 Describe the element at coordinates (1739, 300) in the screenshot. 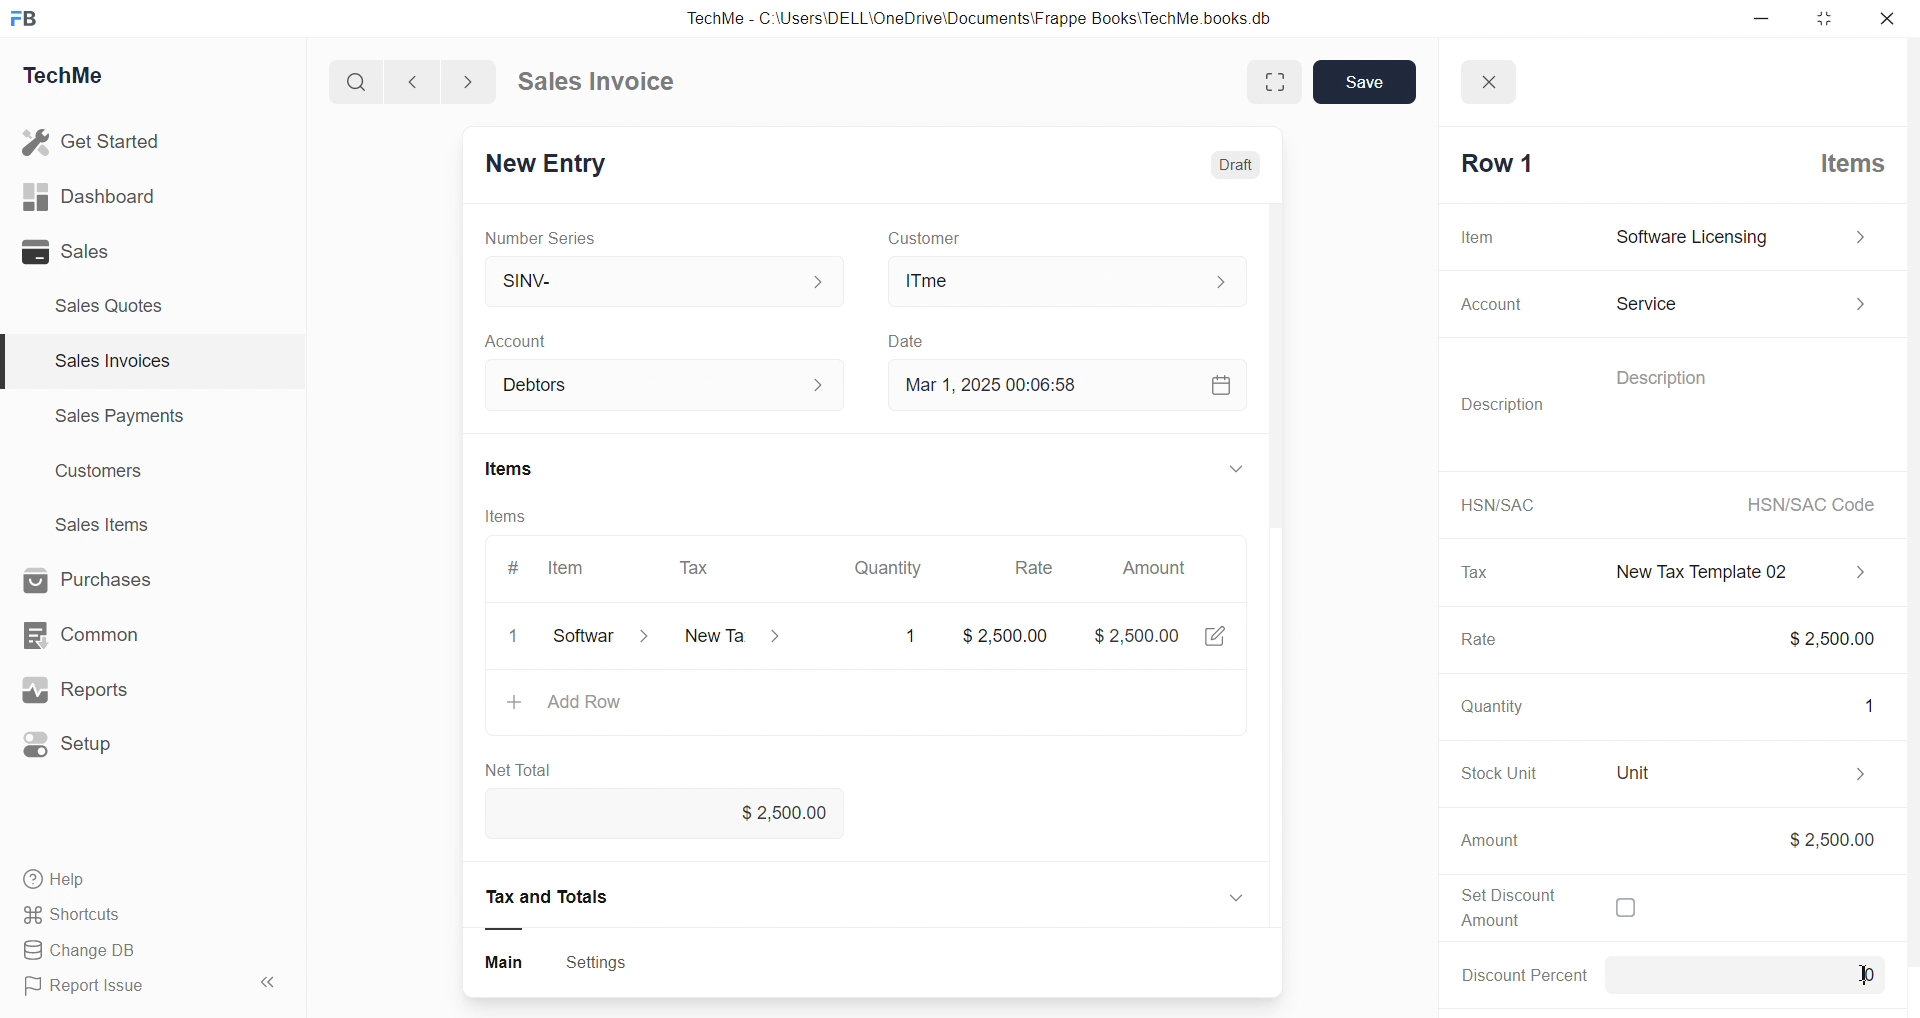

I see `Service >` at that location.